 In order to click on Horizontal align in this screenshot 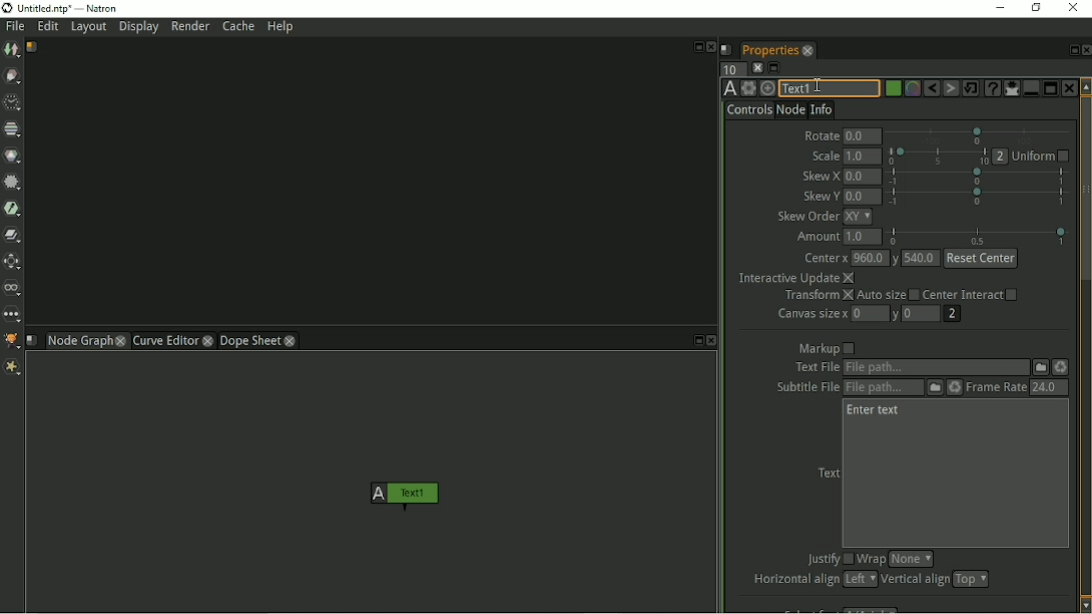, I will do `click(793, 580)`.